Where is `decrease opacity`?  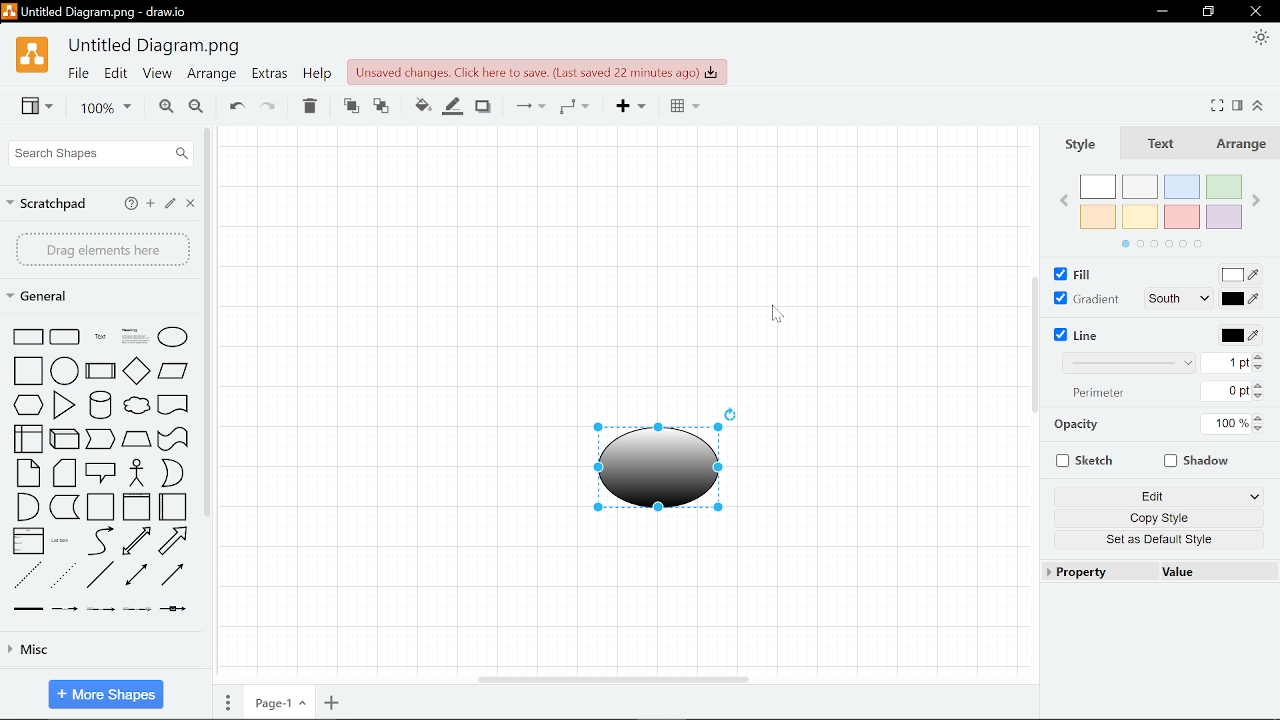 decrease opacity is located at coordinates (1262, 430).